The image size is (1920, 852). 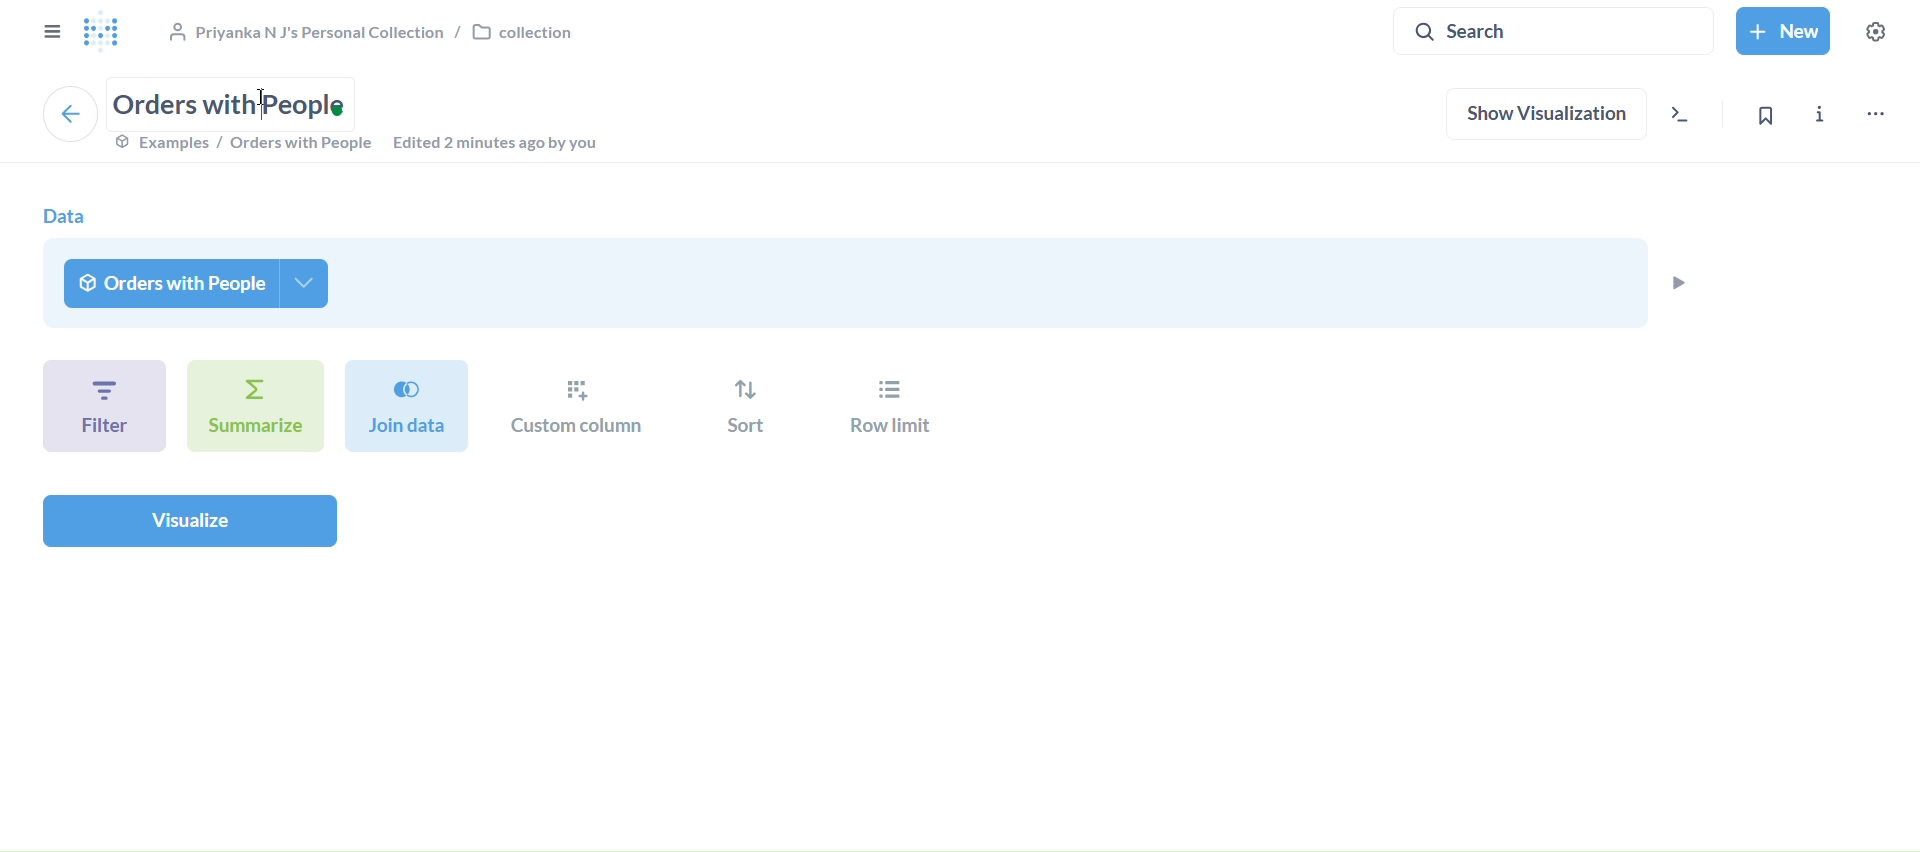 What do you see at coordinates (1878, 33) in the screenshot?
I see `settings` at bounding box center [1878, 33].